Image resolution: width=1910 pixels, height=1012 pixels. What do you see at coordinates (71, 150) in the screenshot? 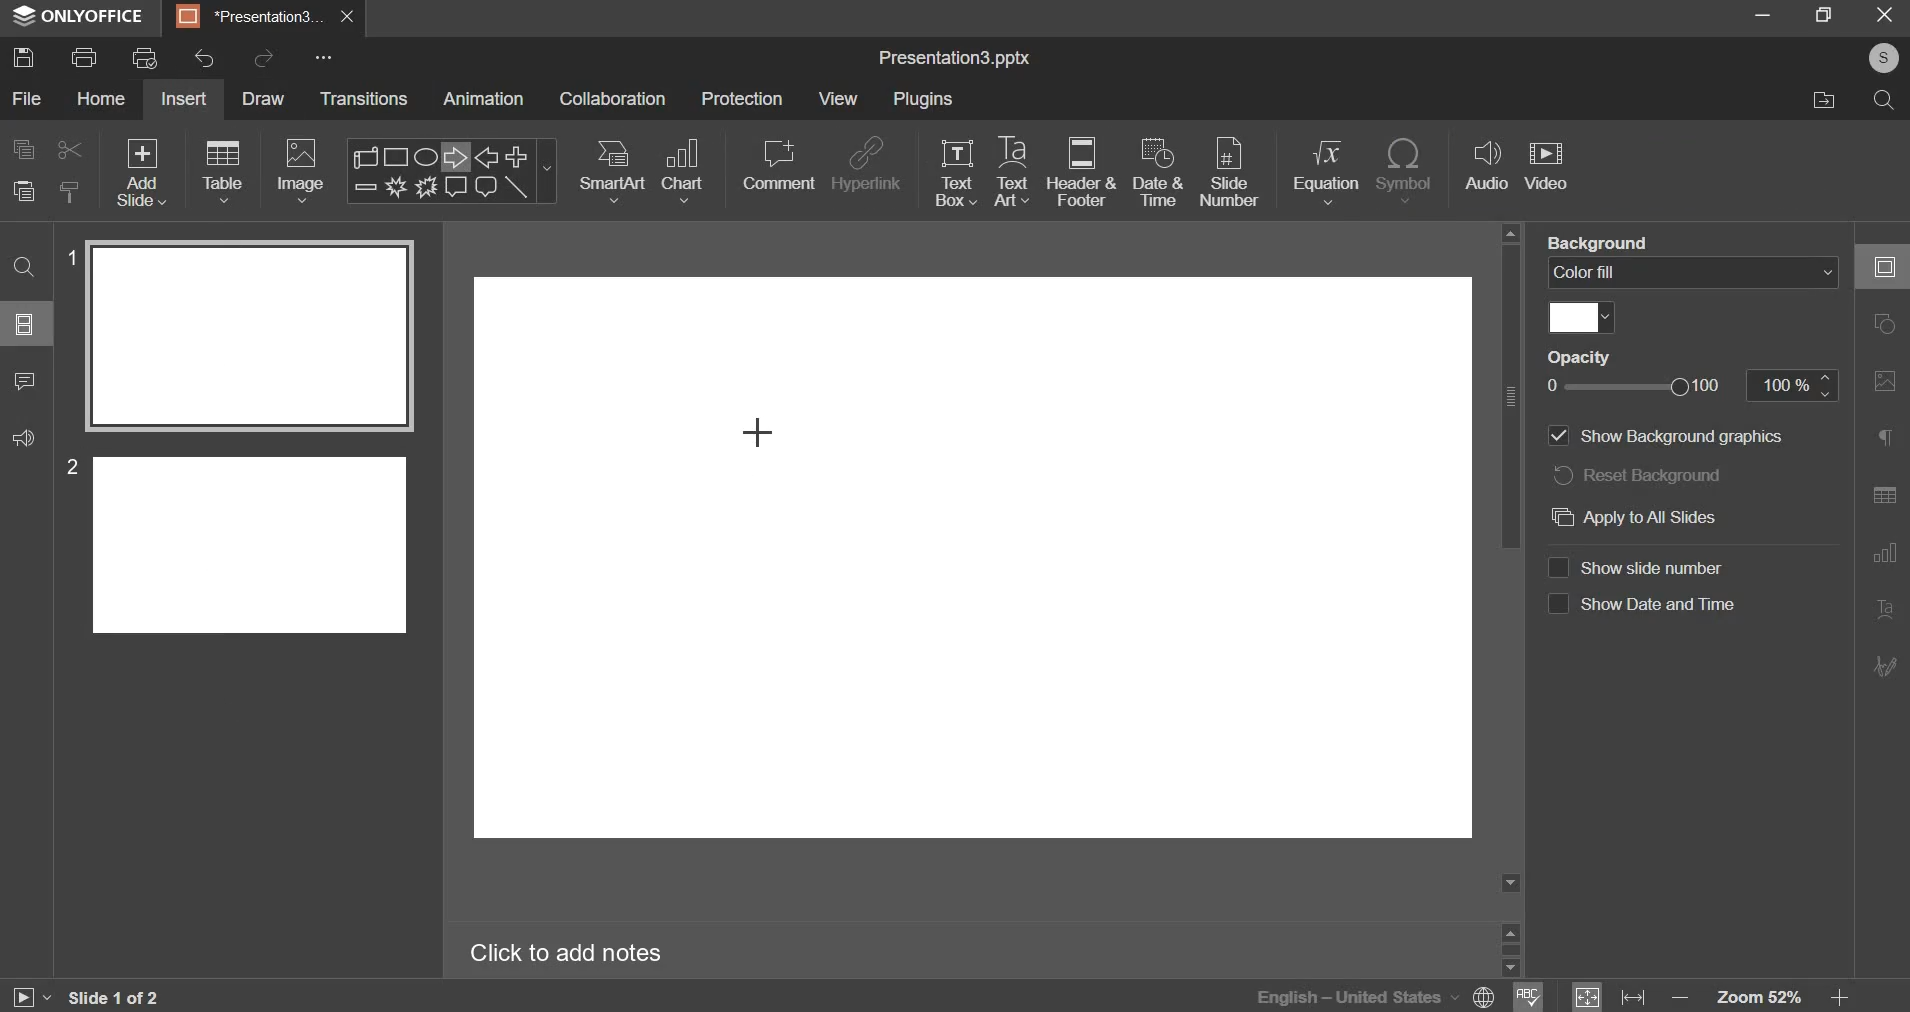
I see `cut` at bounding box center [71, 150].